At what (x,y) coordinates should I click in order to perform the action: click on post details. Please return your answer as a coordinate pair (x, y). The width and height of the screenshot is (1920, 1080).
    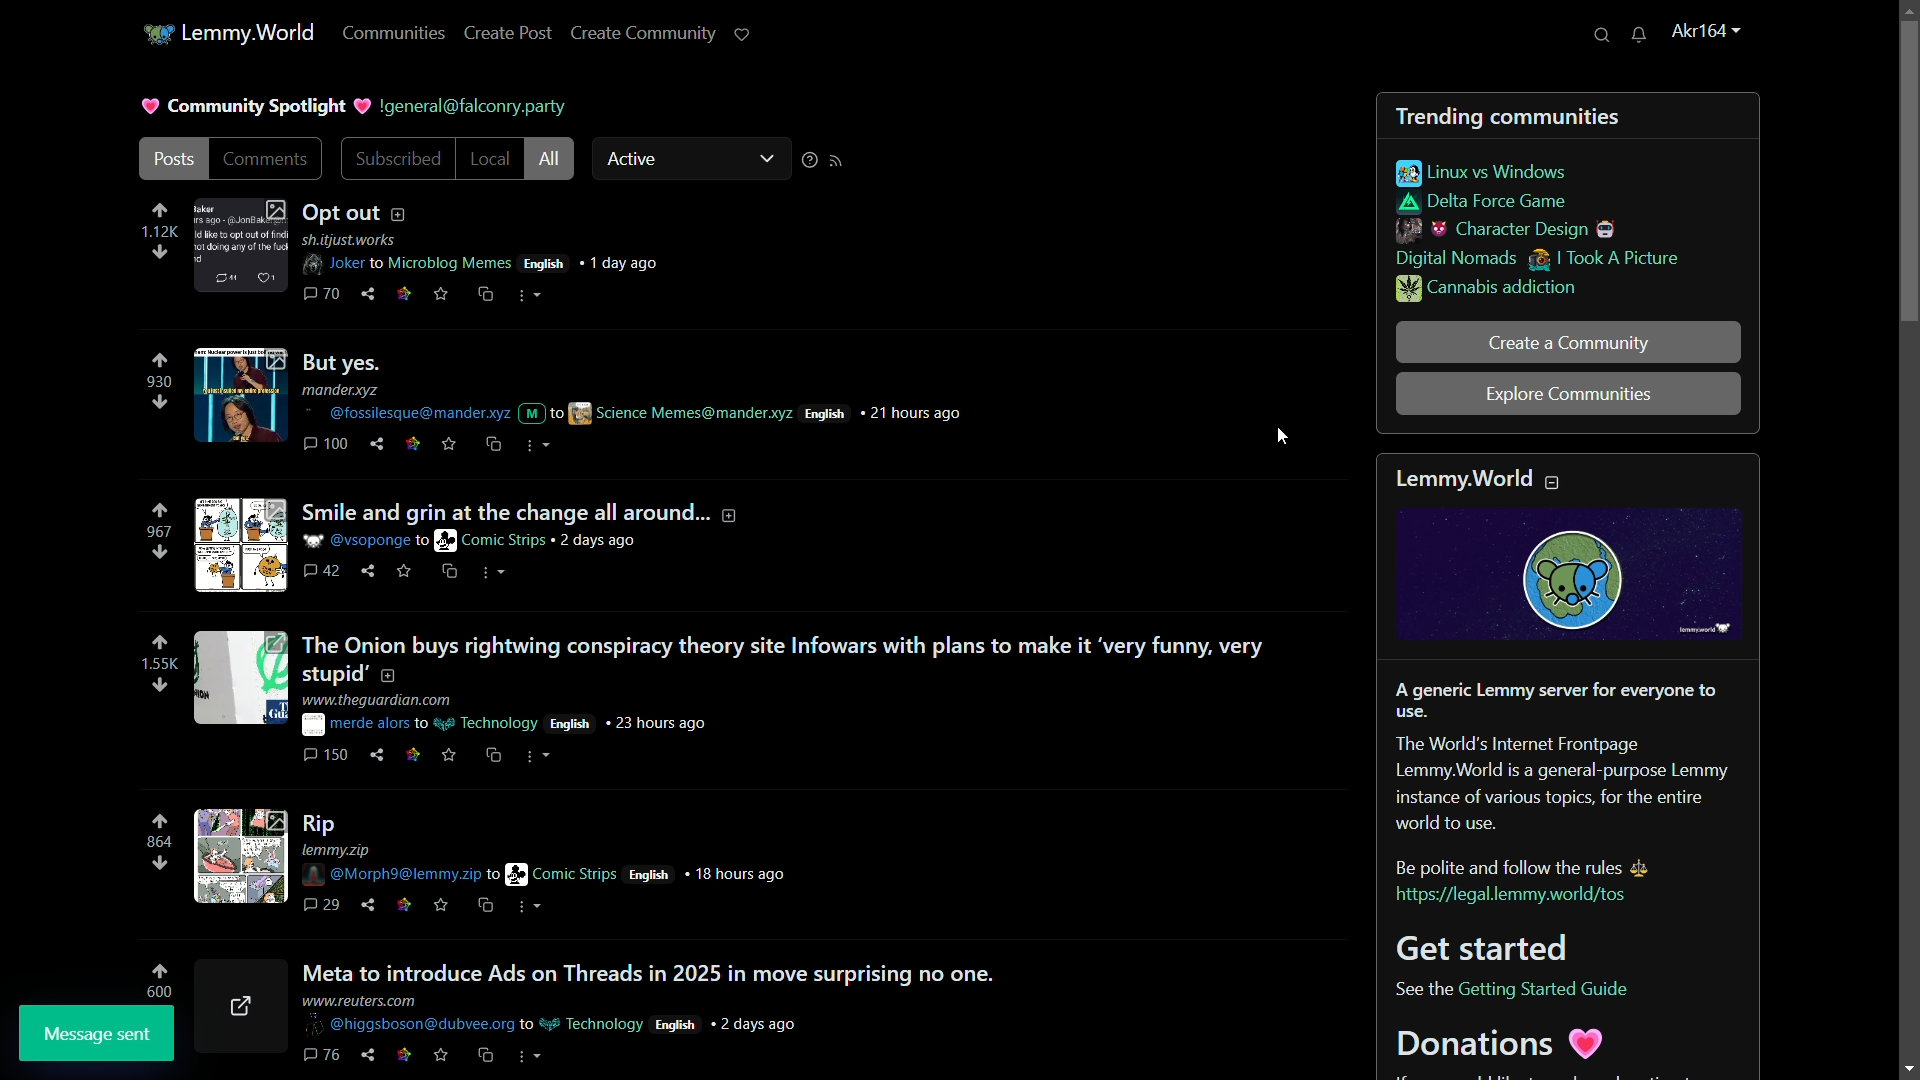
    Looking at the image, I should click on (516, 713).